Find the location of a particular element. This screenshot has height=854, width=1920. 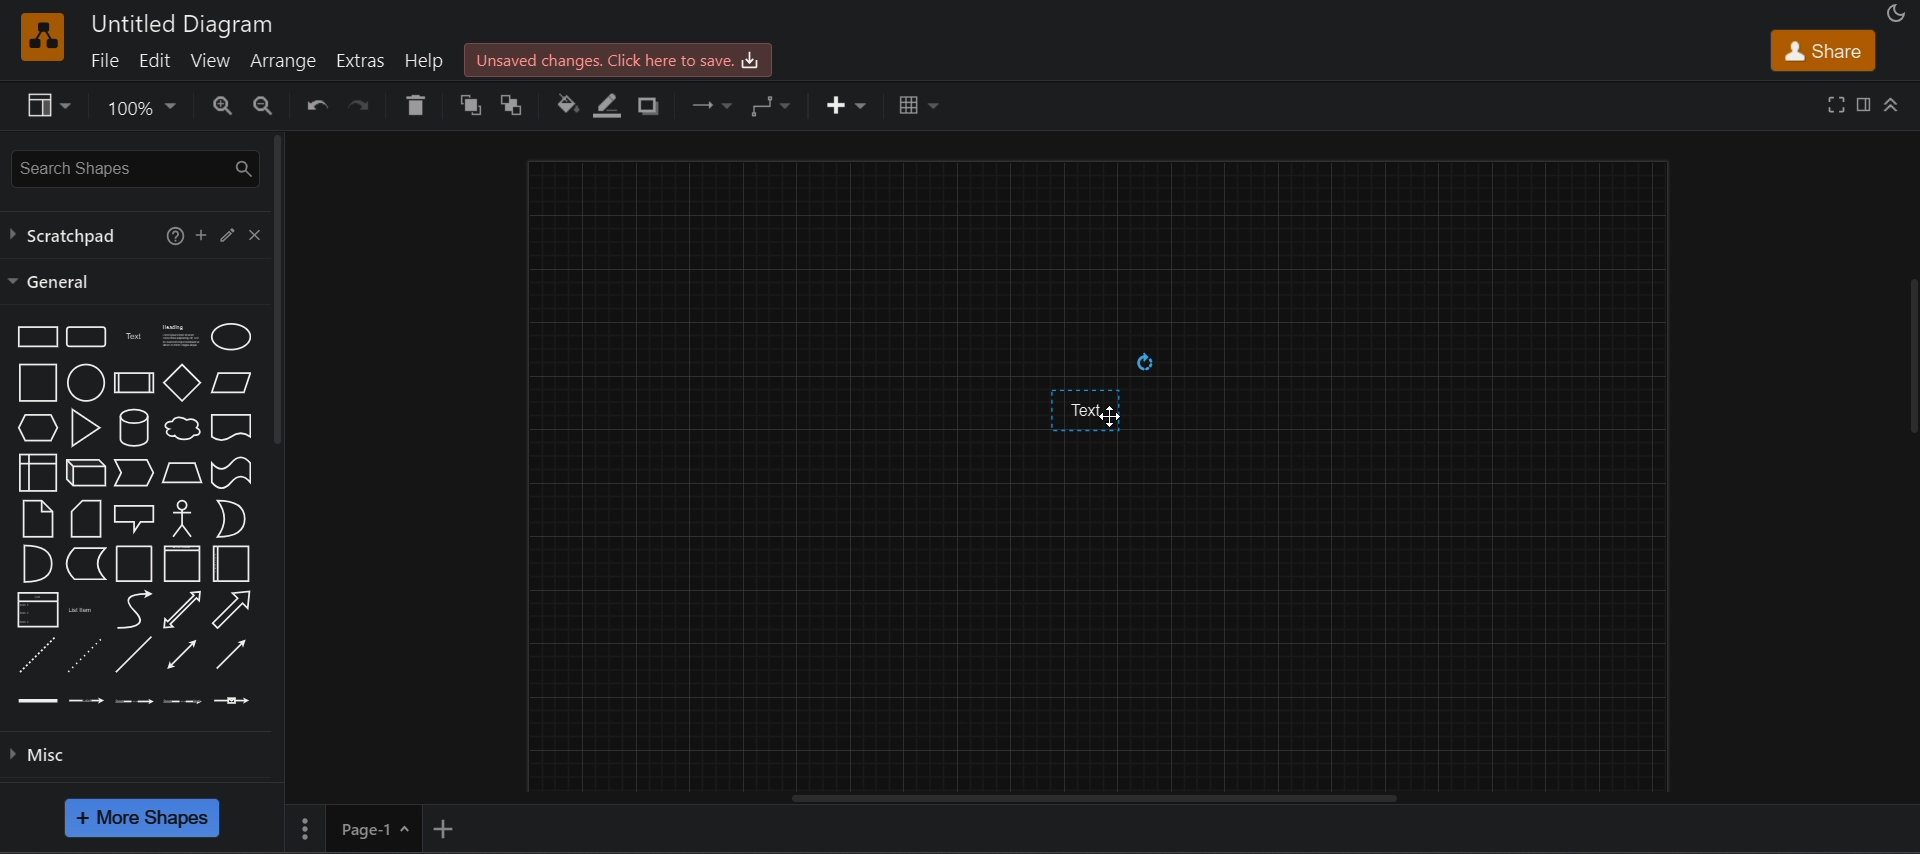

collapase/expand is located at coordinates (1891, 104).